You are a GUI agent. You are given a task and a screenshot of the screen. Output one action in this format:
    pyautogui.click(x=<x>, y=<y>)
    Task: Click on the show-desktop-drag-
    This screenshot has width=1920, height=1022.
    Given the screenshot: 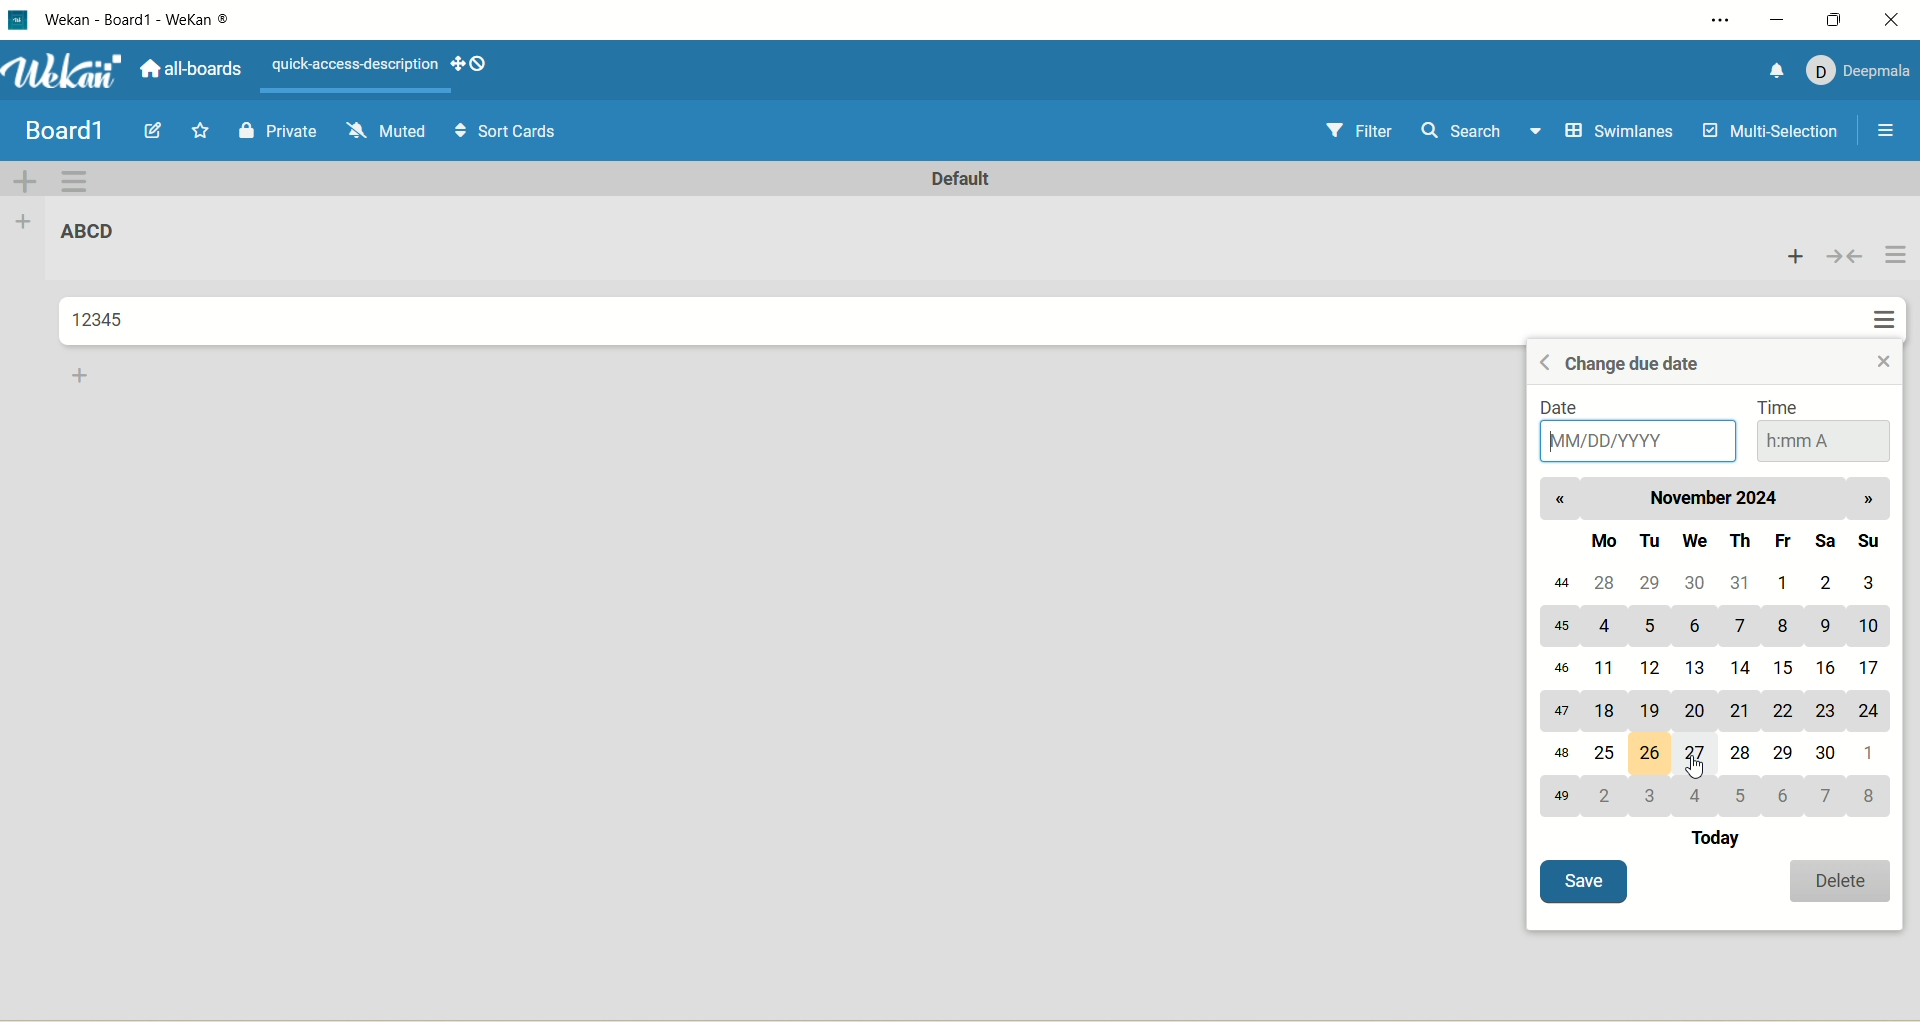 What is the action you would take?
    pyautogui.click(x=470, y=63)
    